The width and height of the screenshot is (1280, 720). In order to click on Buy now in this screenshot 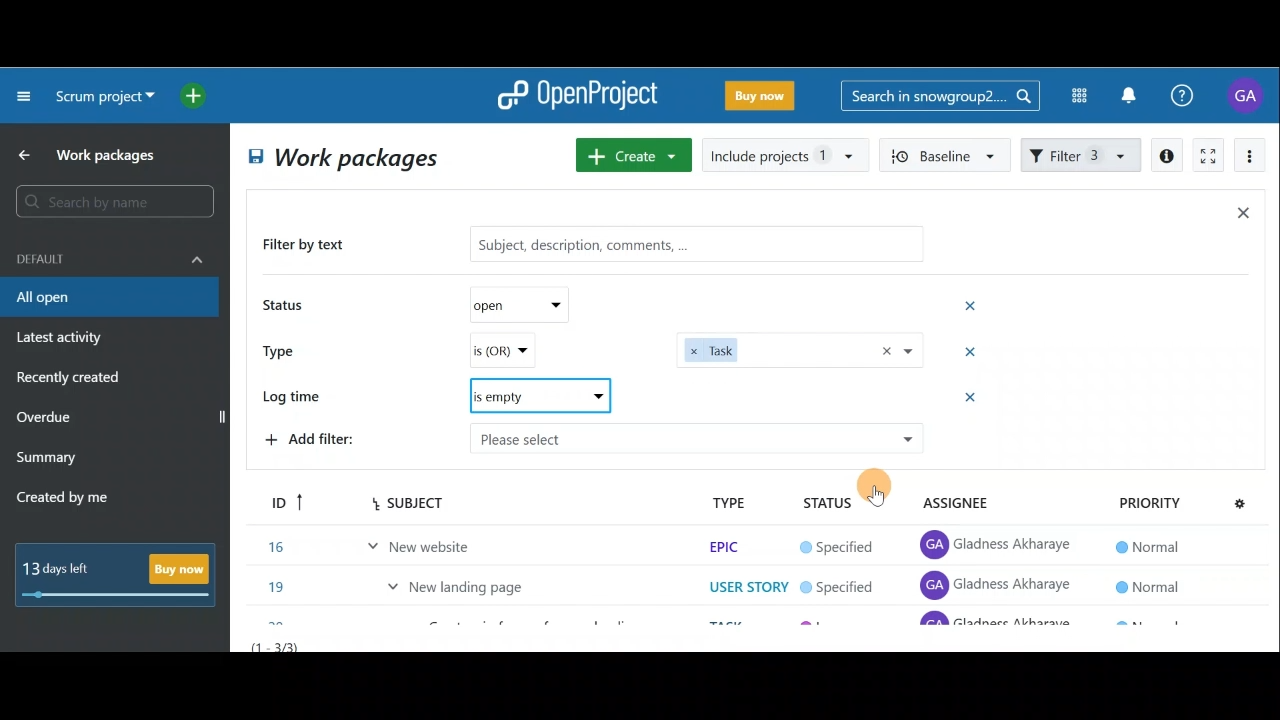, I will do `click(764, 99)`.